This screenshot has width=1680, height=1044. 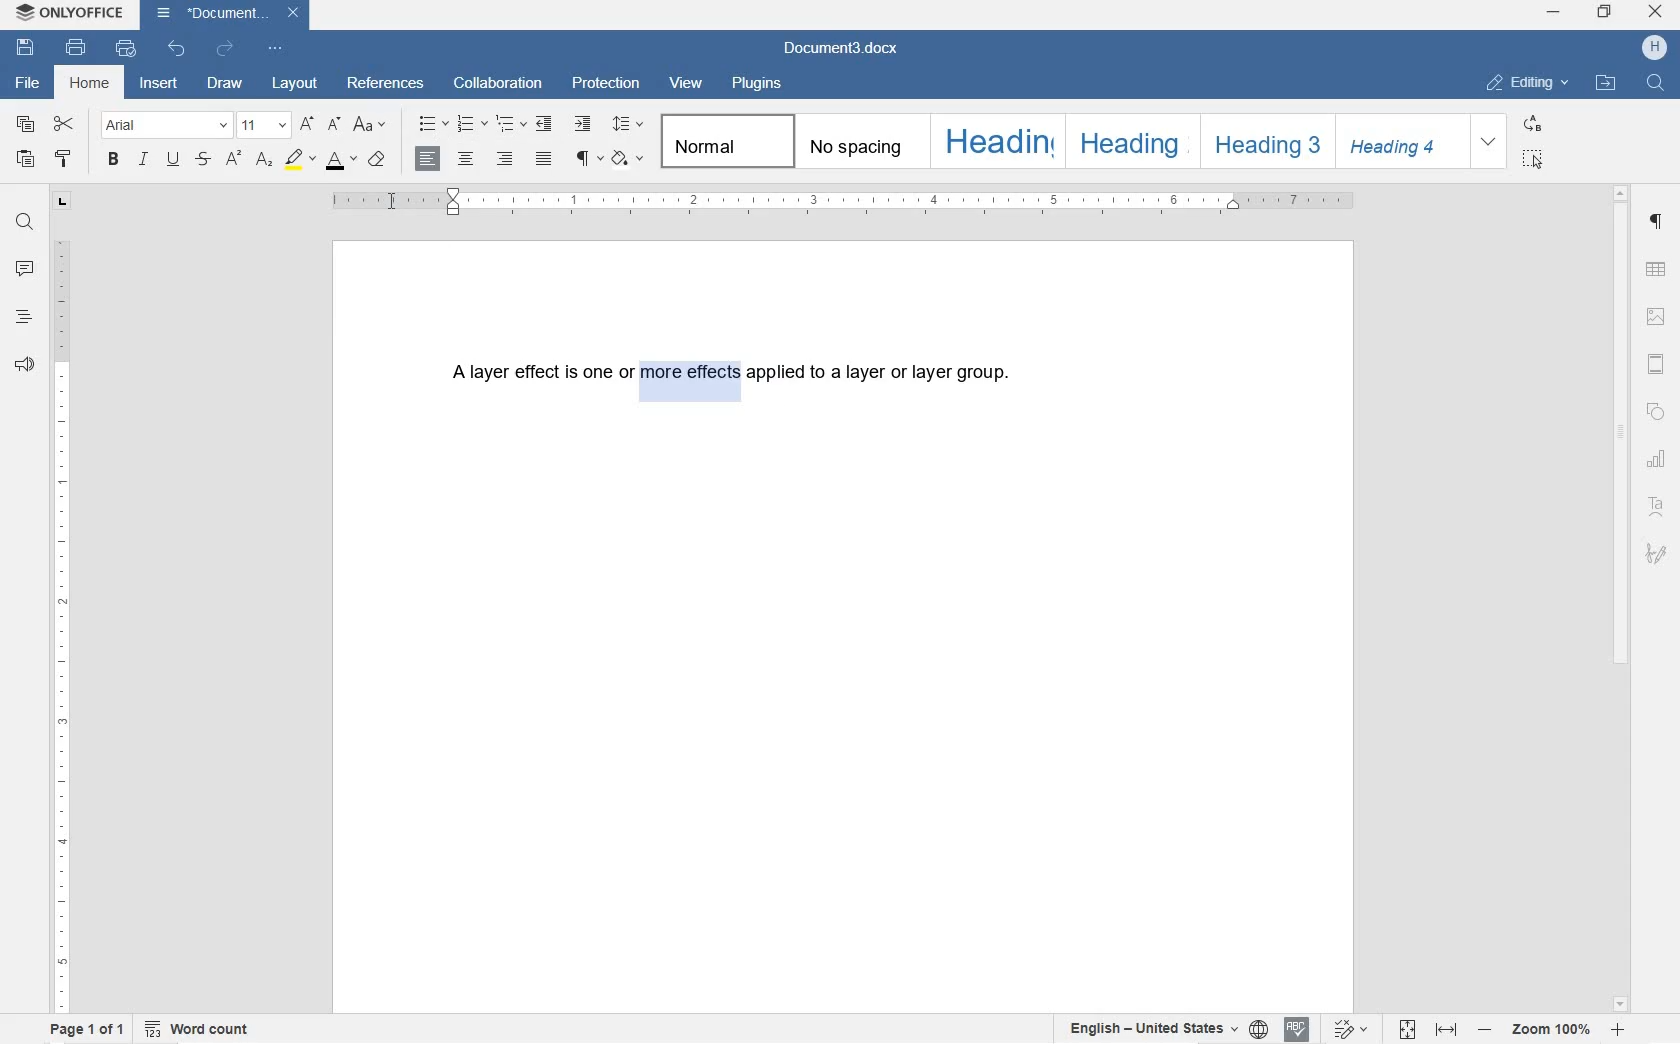 I want to click on PASTE, so click(x=24, y=158).